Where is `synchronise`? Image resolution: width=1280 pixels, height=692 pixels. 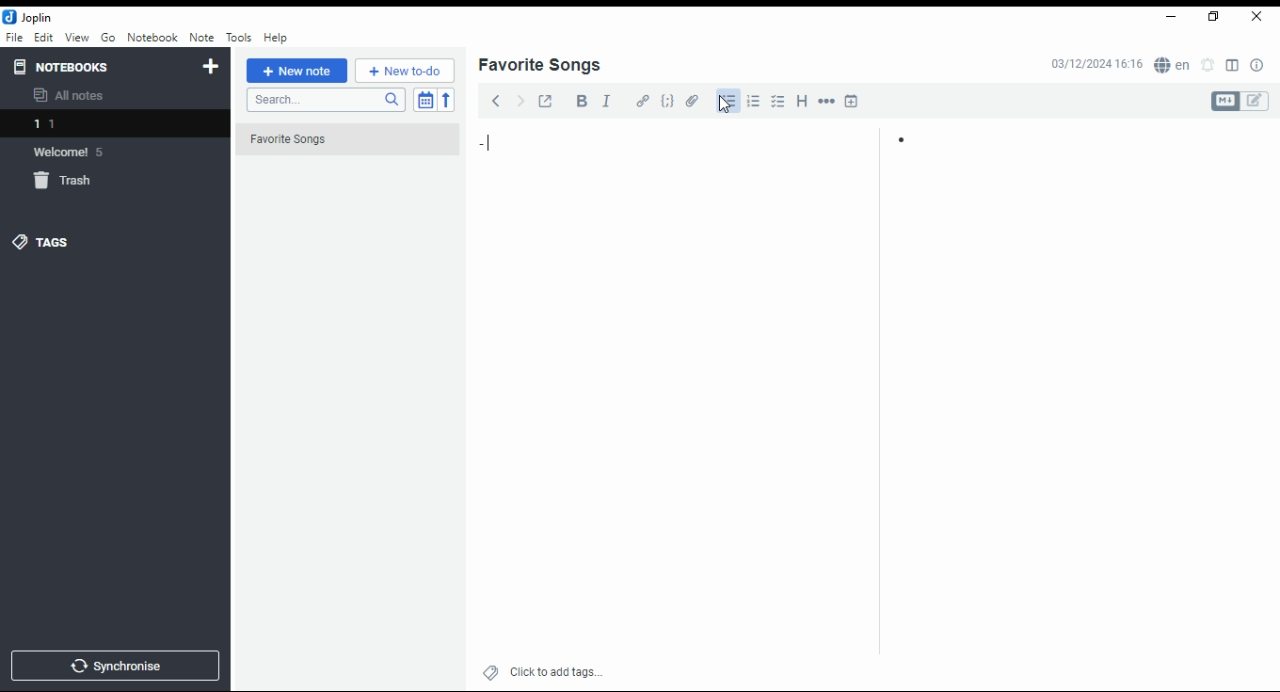 synchronise is located at coordinates (112, 665).